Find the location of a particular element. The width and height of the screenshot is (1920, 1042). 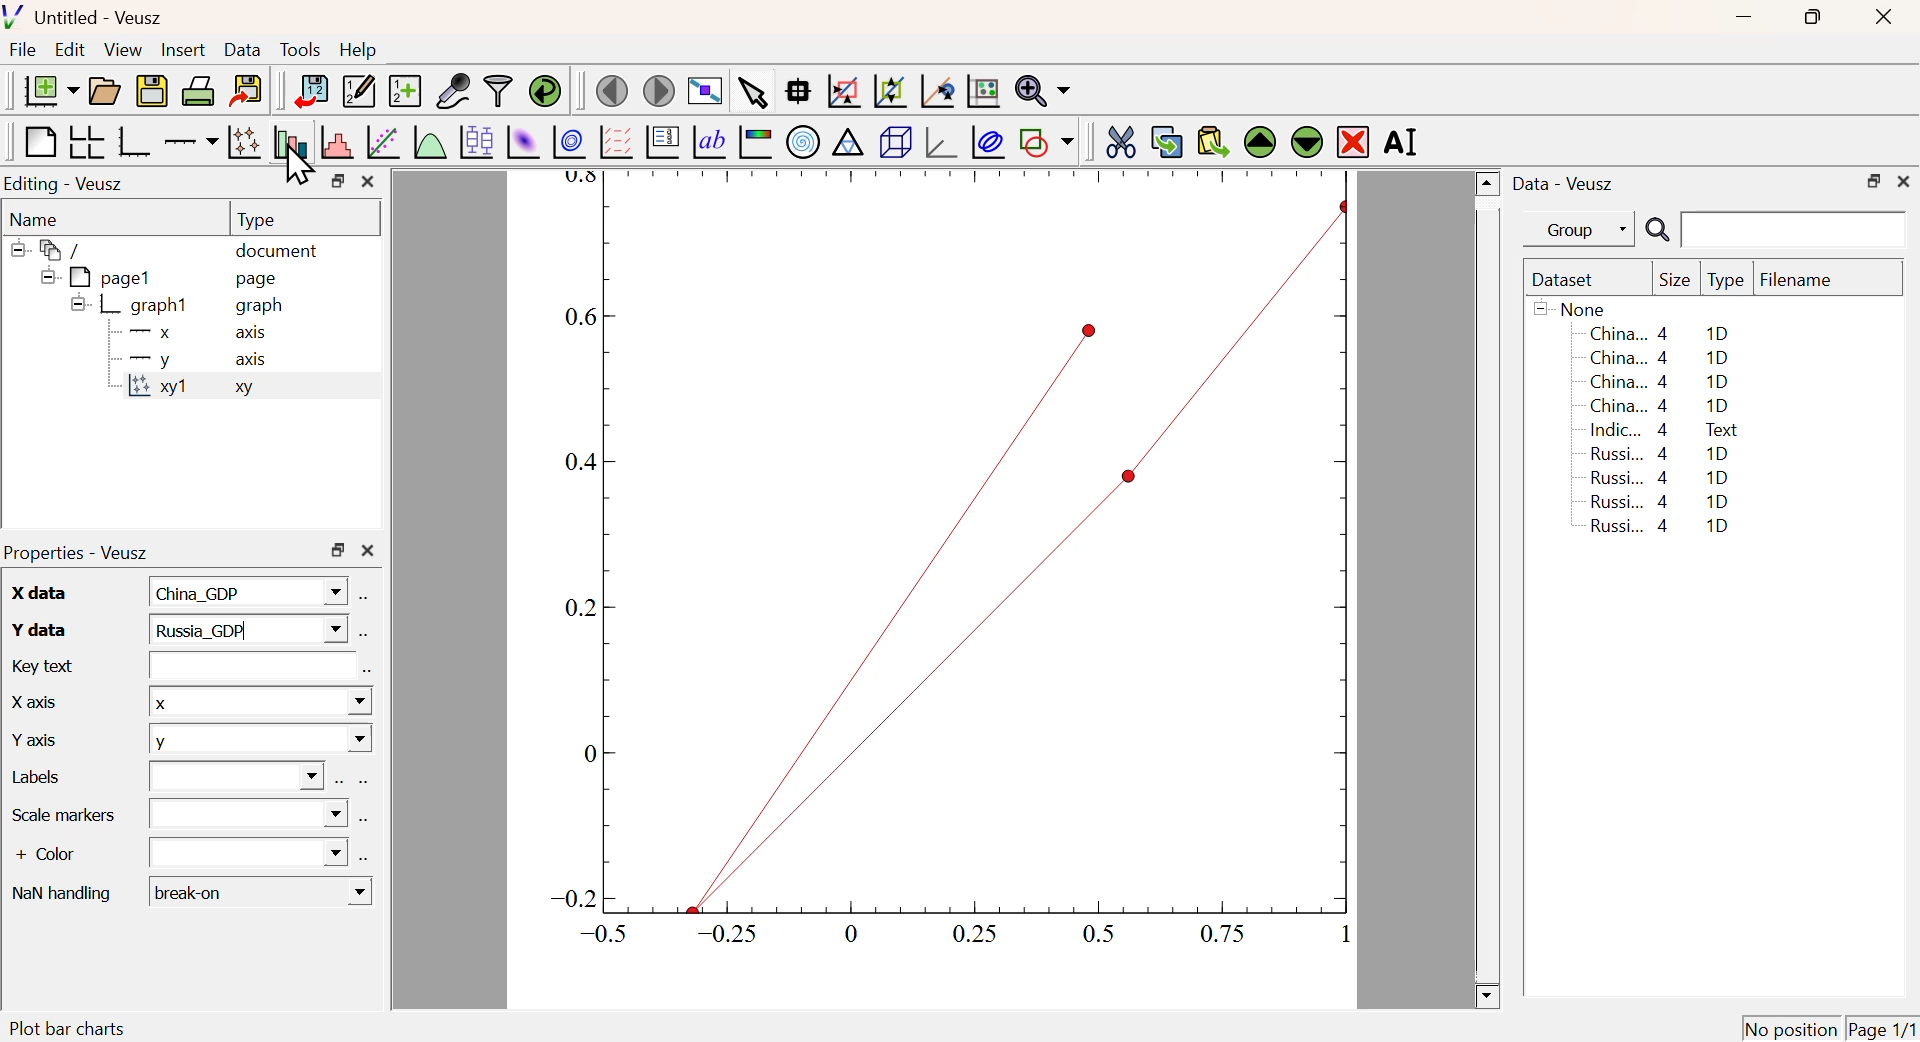

Rename is located at coordinates (1404, 141).